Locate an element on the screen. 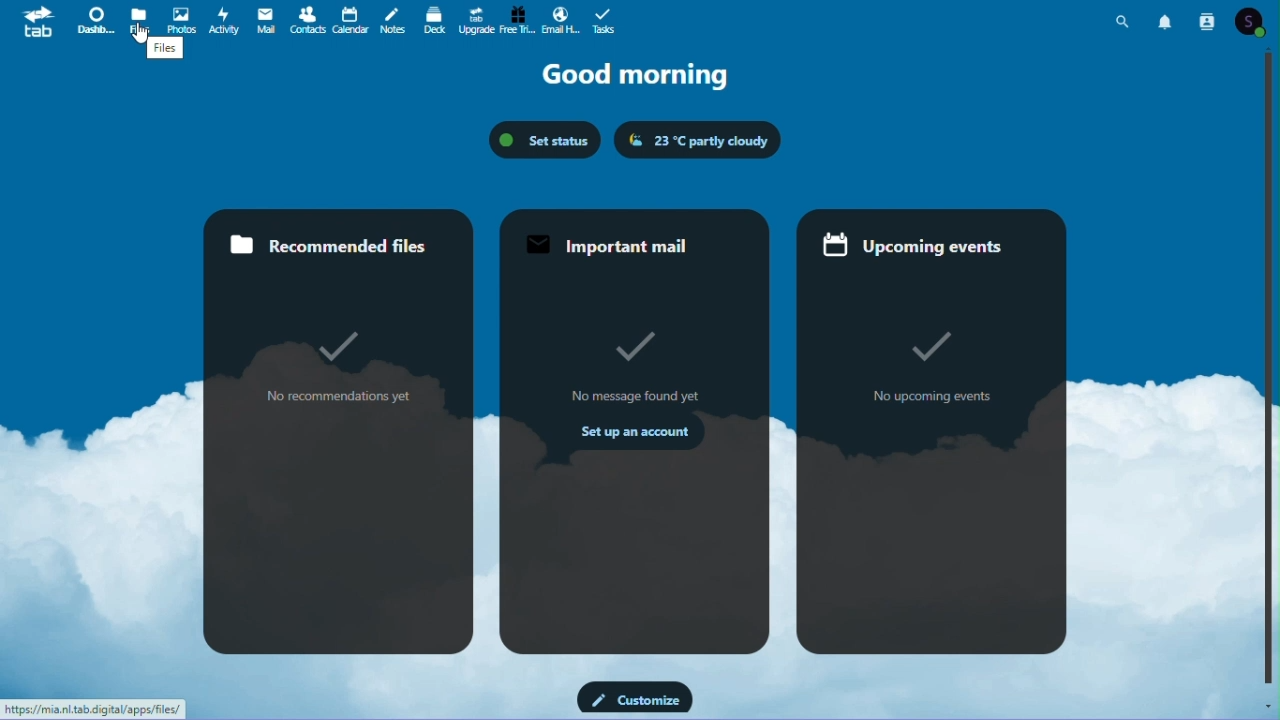 The height and width of the screenshot is (720, 1280). mail is located at coordinates (265, 19).